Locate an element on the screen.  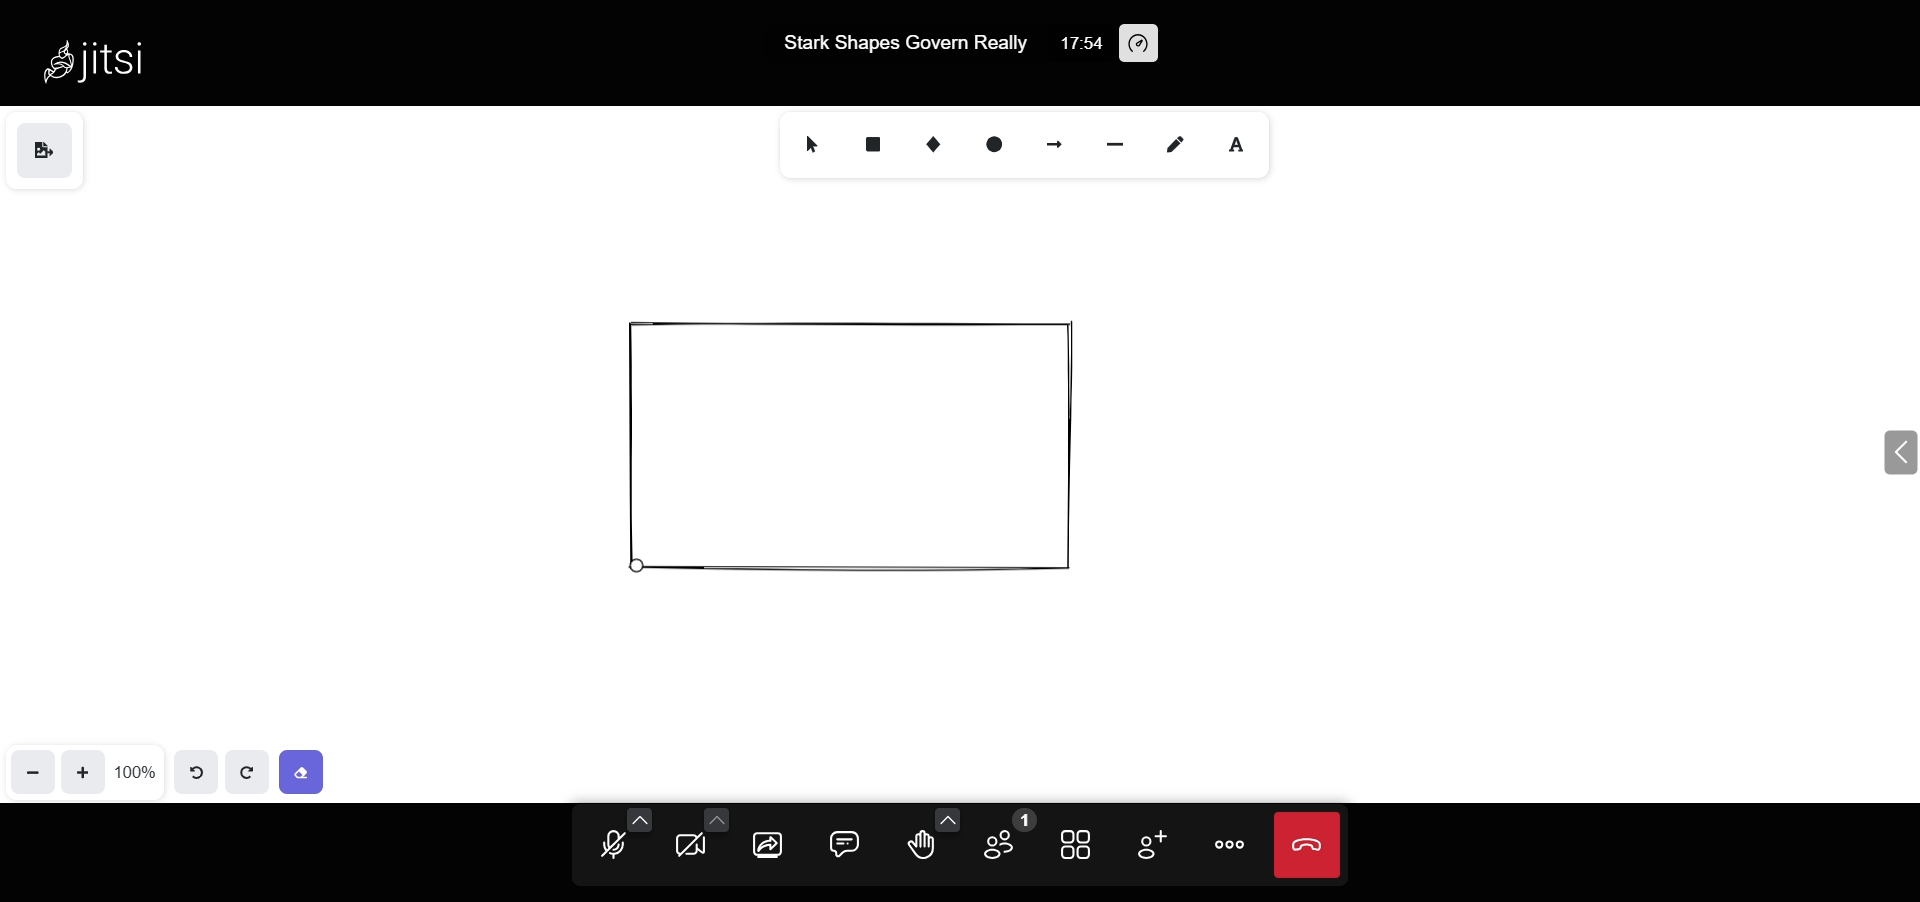
redo is located at coordinates (245, 771).